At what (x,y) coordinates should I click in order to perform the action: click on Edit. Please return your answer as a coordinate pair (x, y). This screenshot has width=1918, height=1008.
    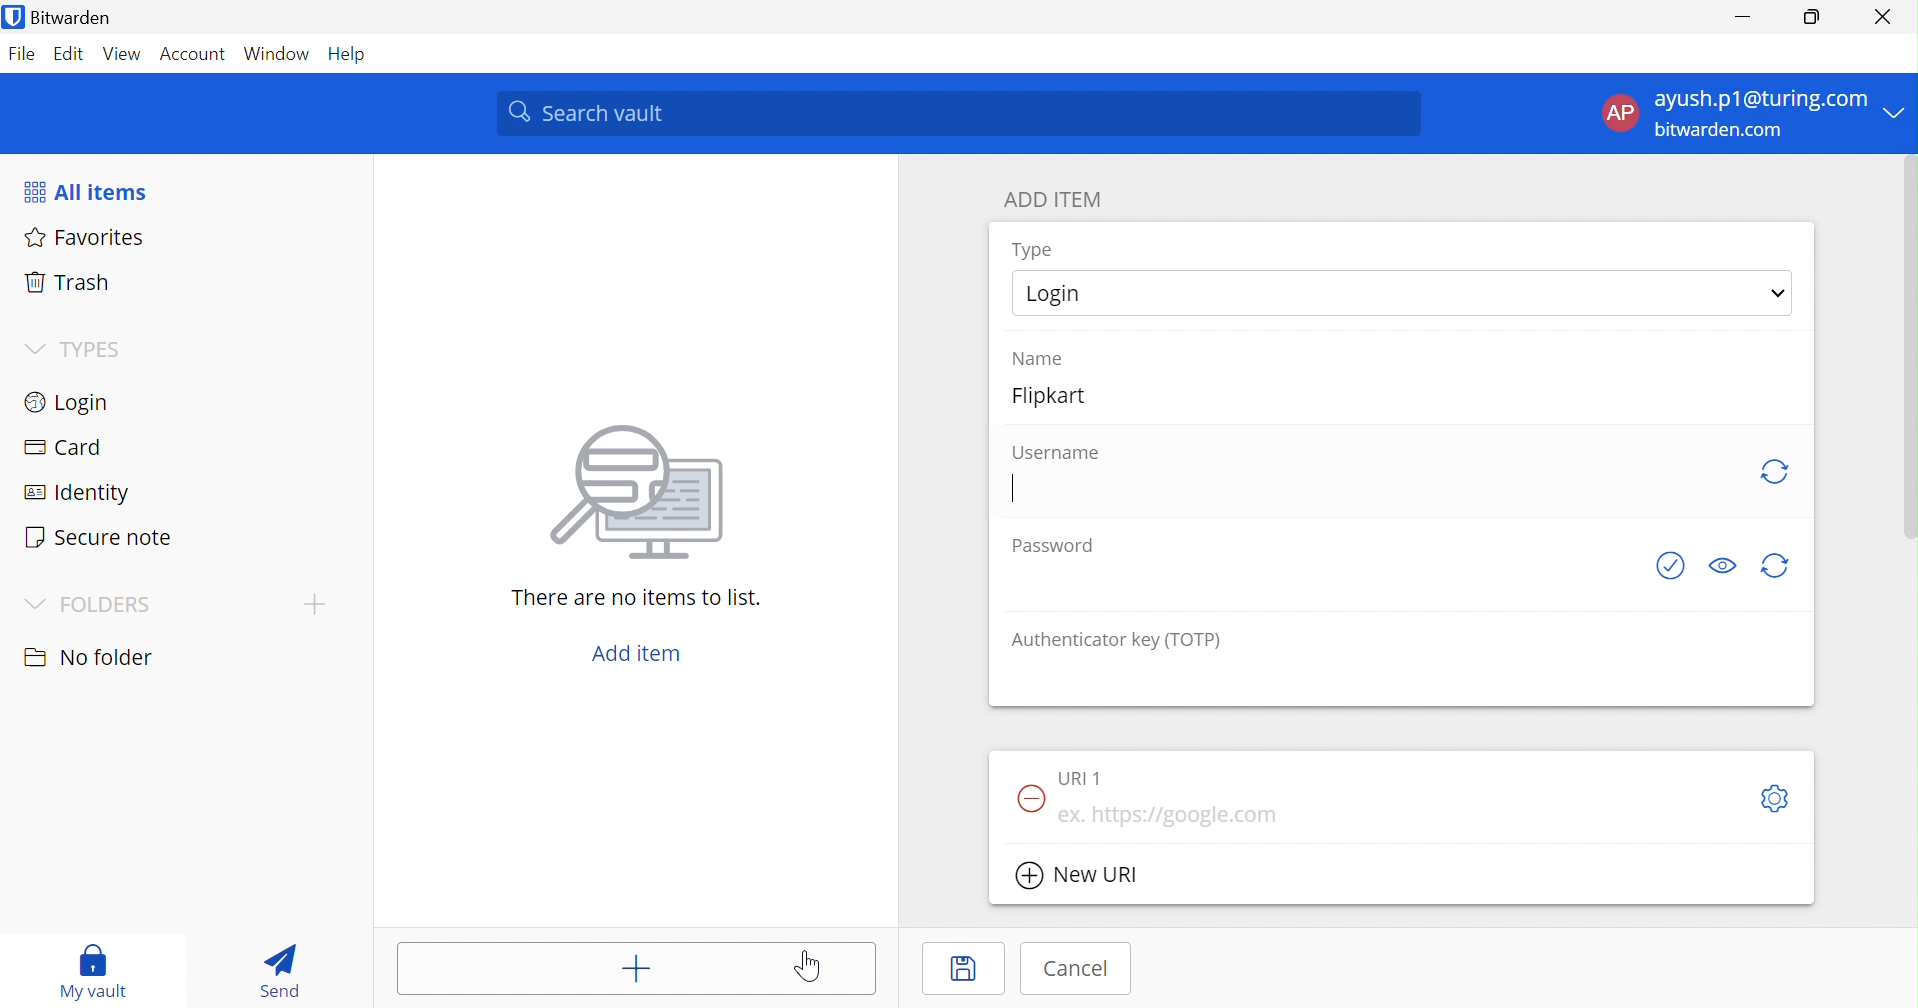
    Looking at the image, I should click on (65, 53).